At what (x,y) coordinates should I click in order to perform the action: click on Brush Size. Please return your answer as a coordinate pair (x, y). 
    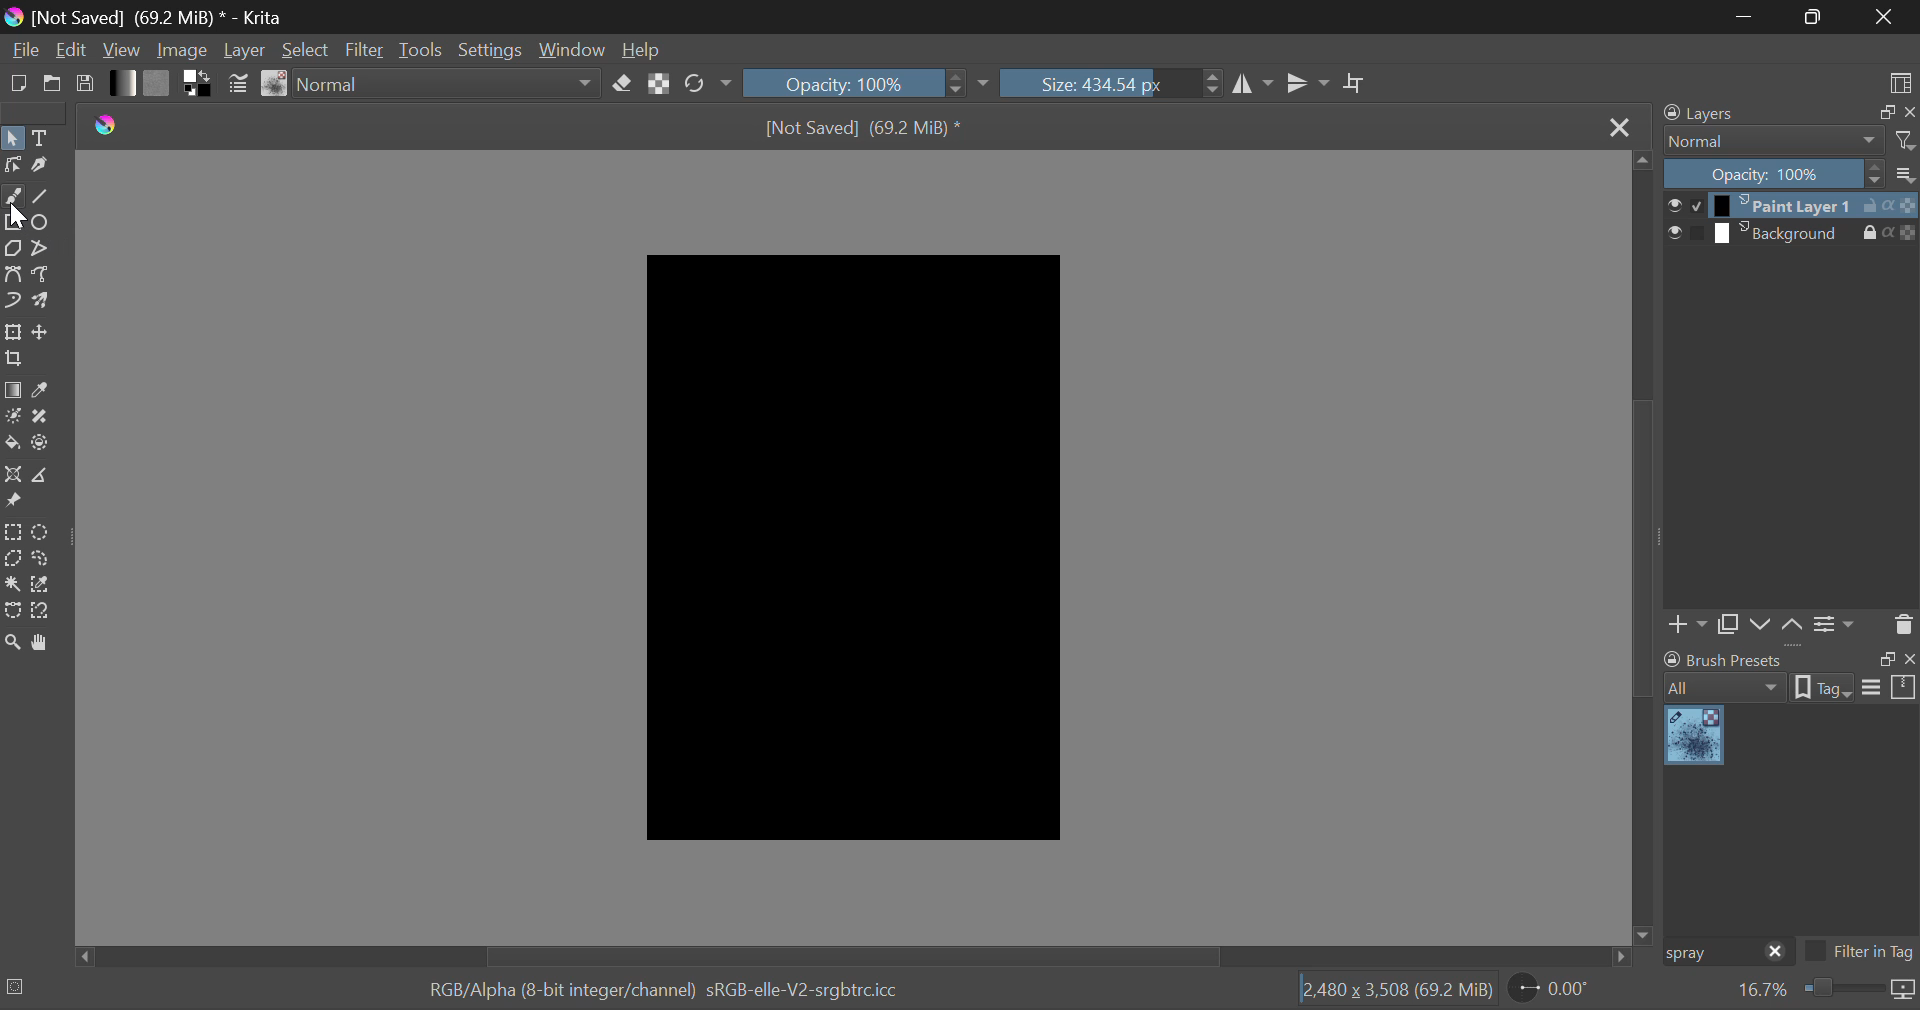
    Looking at the image, I should click on (1111, 83).